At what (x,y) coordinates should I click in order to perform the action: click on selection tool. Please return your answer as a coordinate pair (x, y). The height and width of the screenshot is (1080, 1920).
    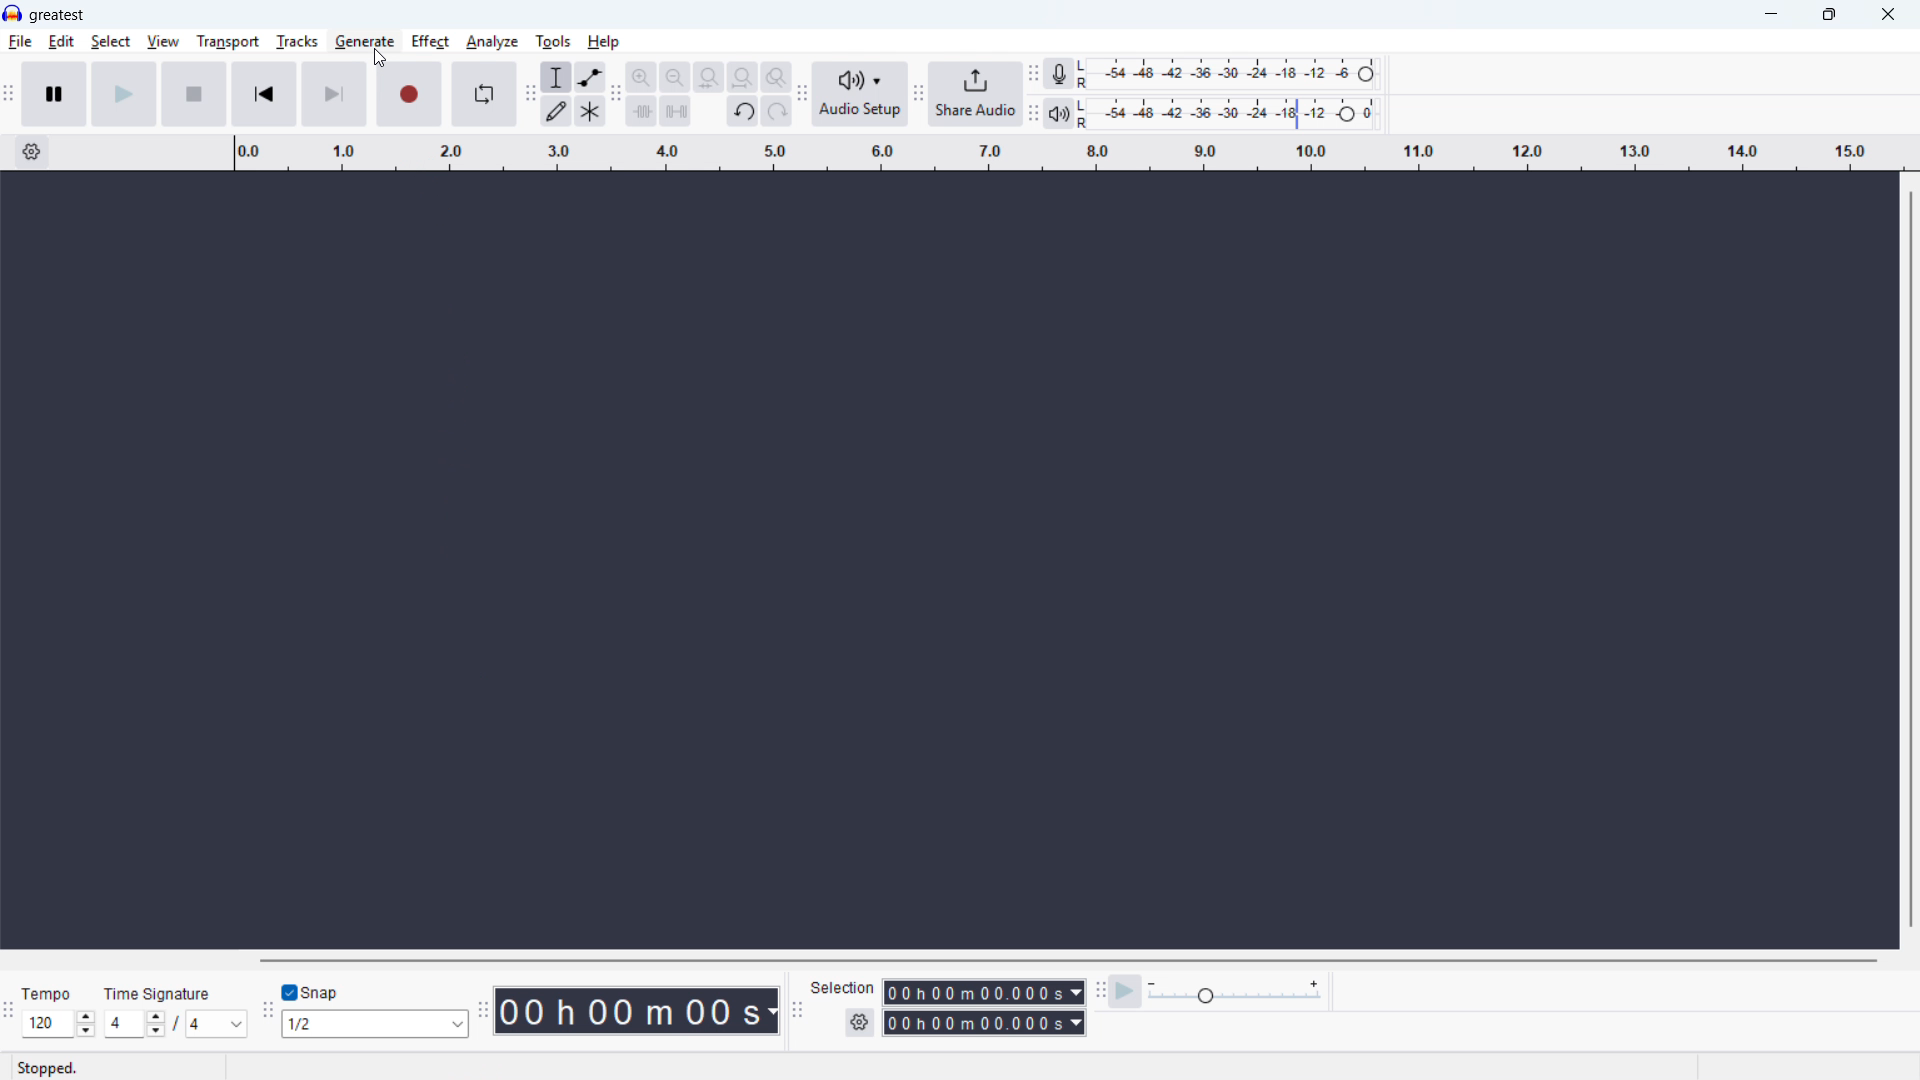
    Looking at the image, I should click on (557, 77).